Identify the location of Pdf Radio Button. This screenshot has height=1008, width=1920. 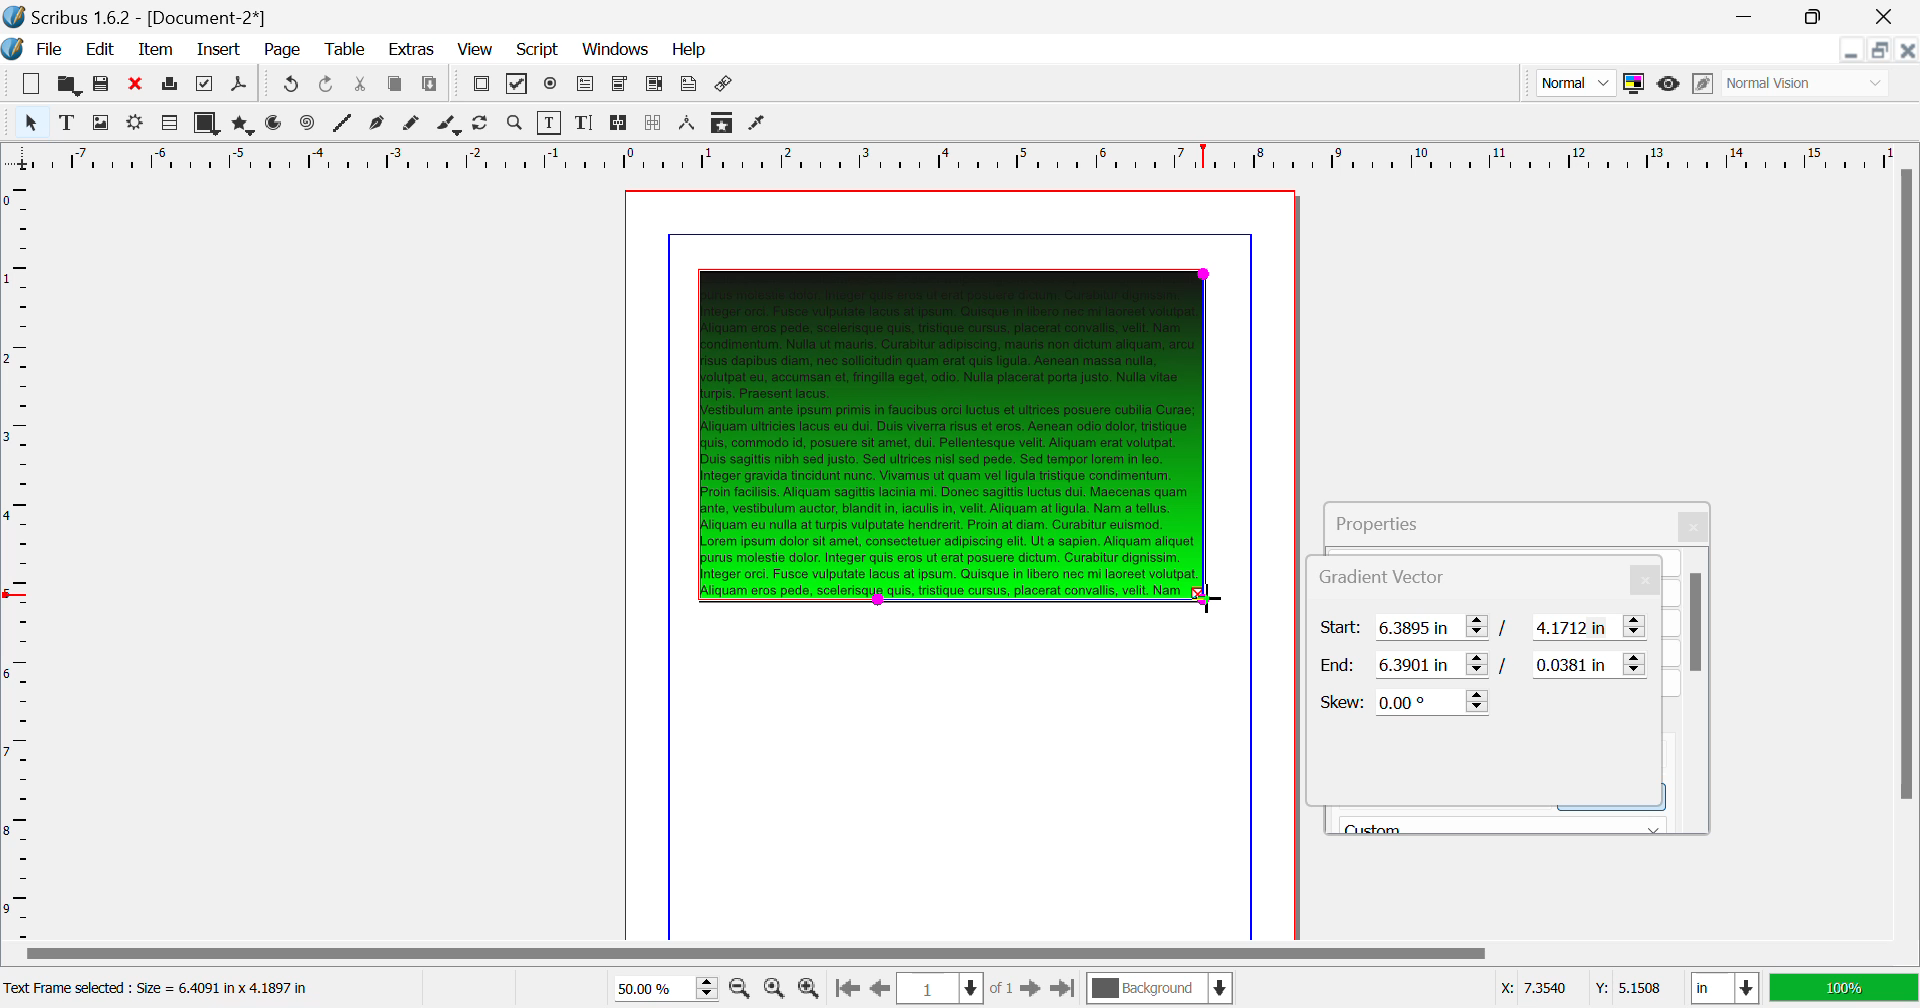
(551, 86).